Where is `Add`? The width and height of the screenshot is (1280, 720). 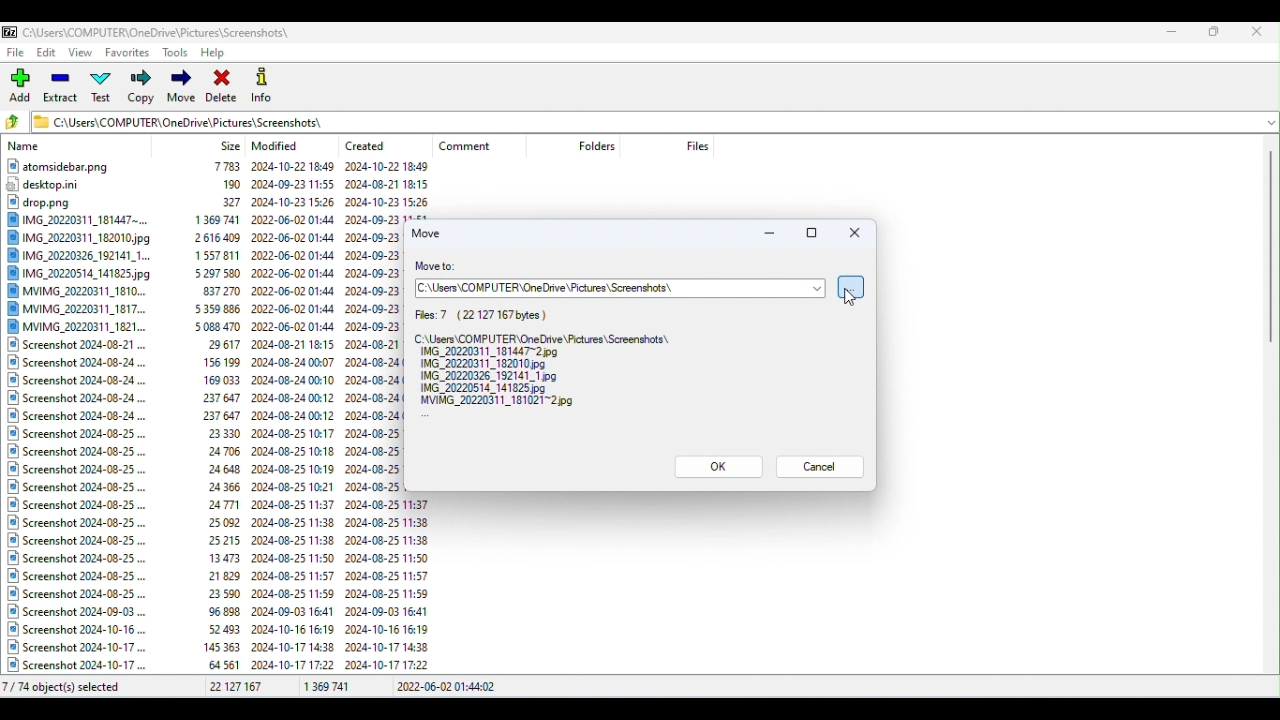
Add is located at coordinates (23, 86).